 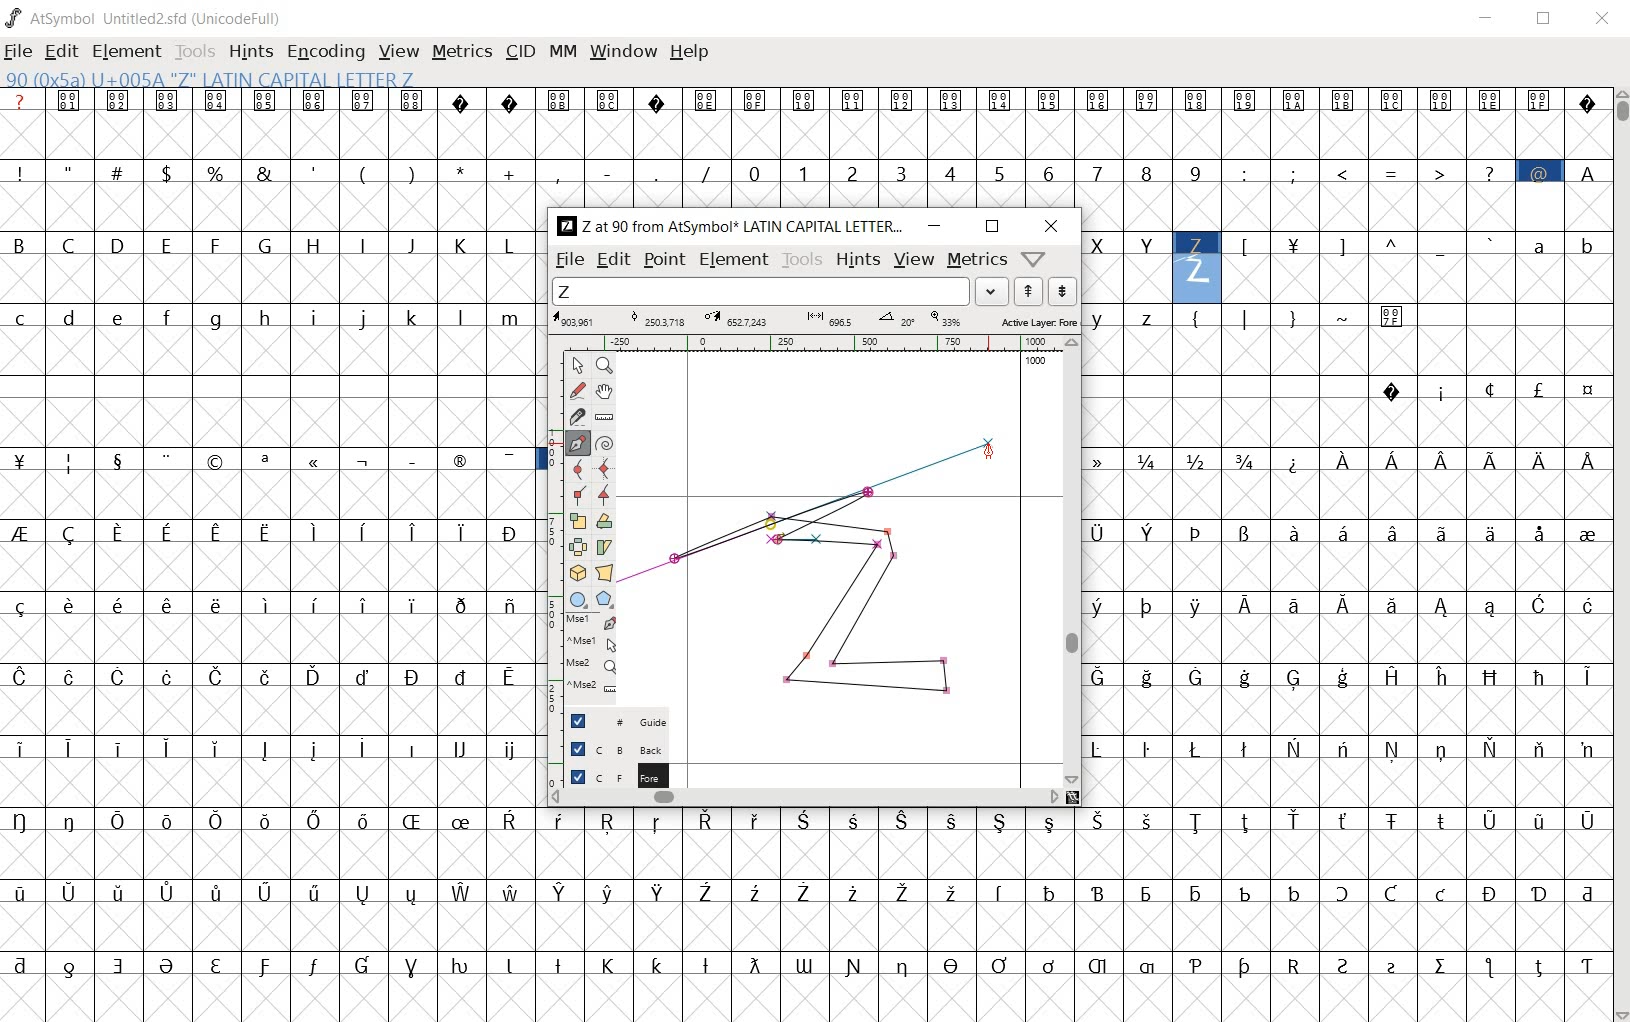 What do you see at coordinates (992, 226) in the screenshot?
I see `restore down` at bounding box center [992, 226].